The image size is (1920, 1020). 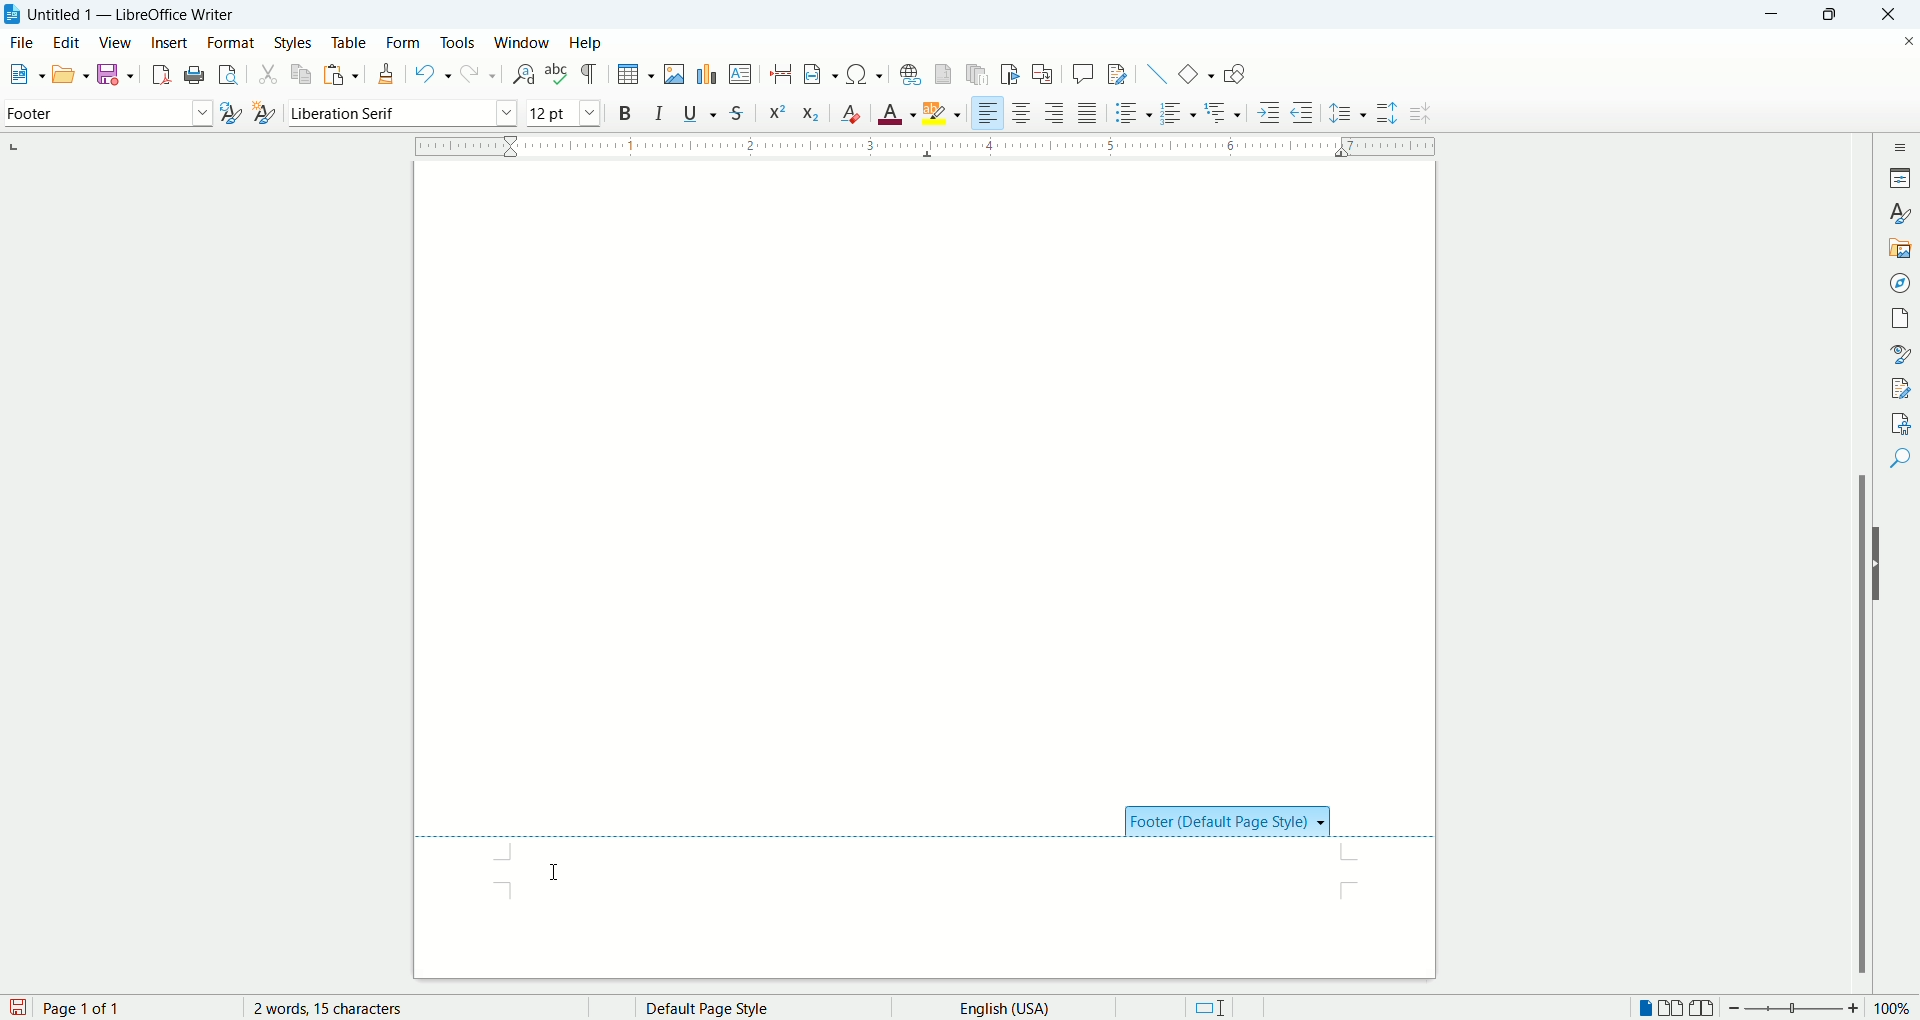 I want to click on help, so click(x=585, y=43).